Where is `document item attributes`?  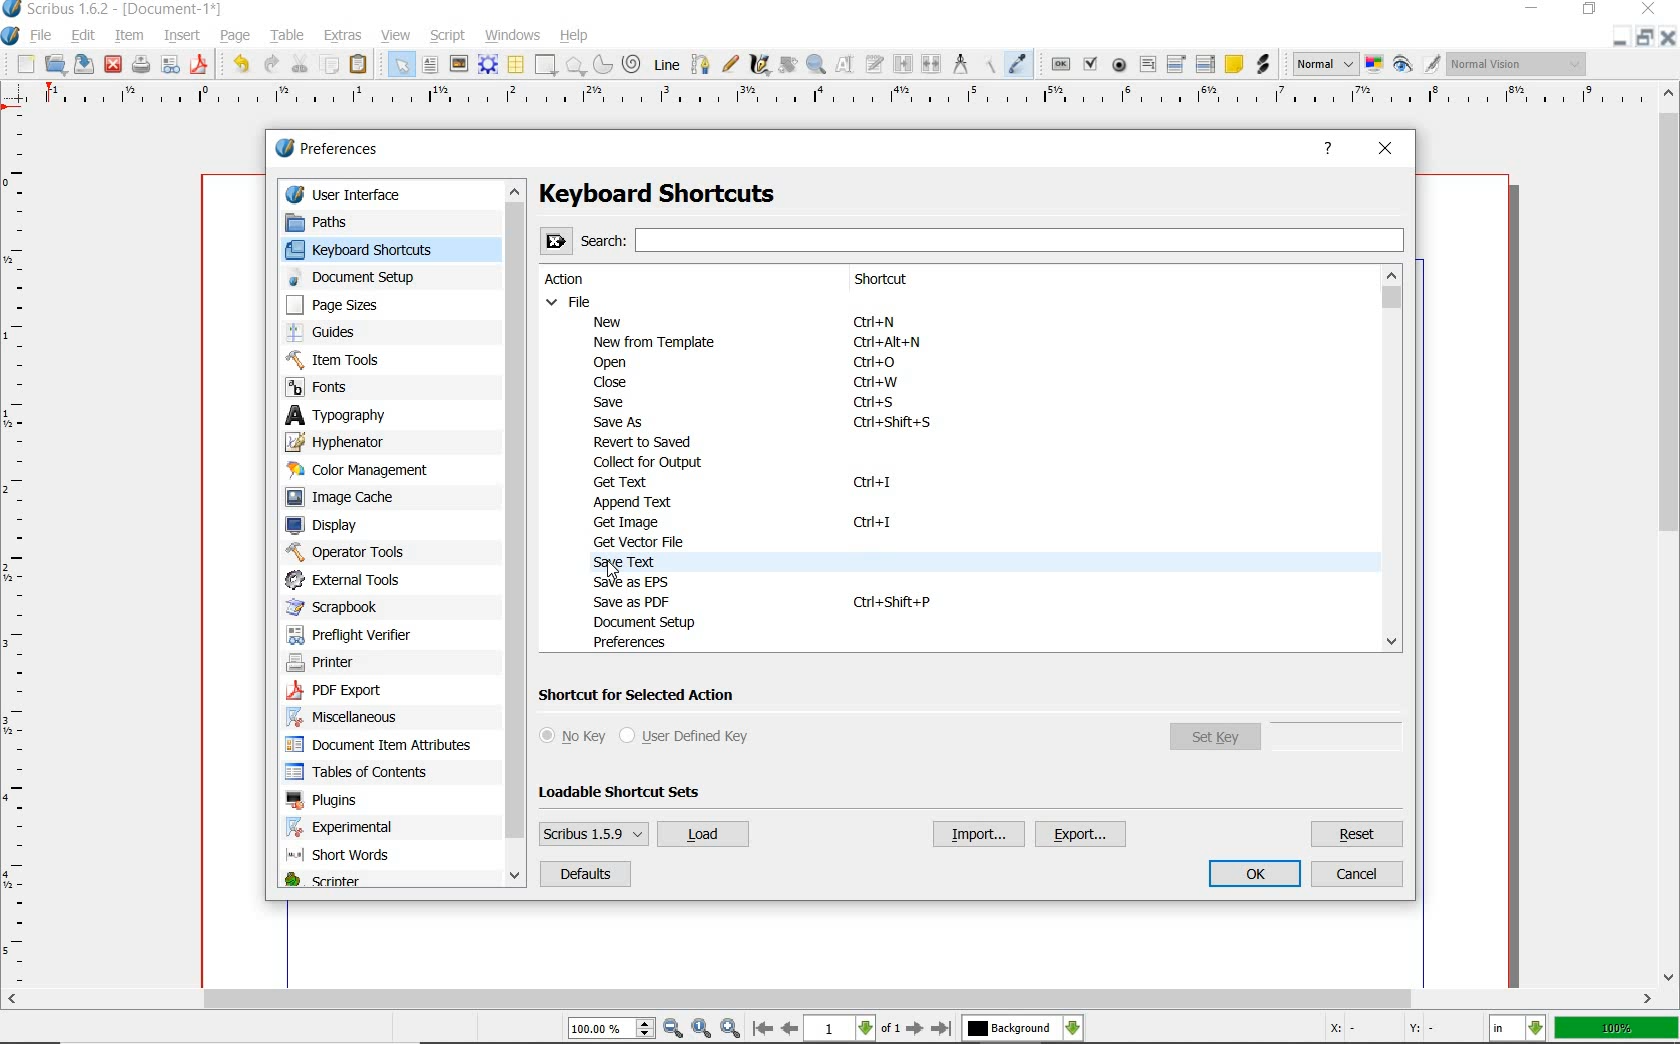 document item attributes is located at coordinates (385, 746).